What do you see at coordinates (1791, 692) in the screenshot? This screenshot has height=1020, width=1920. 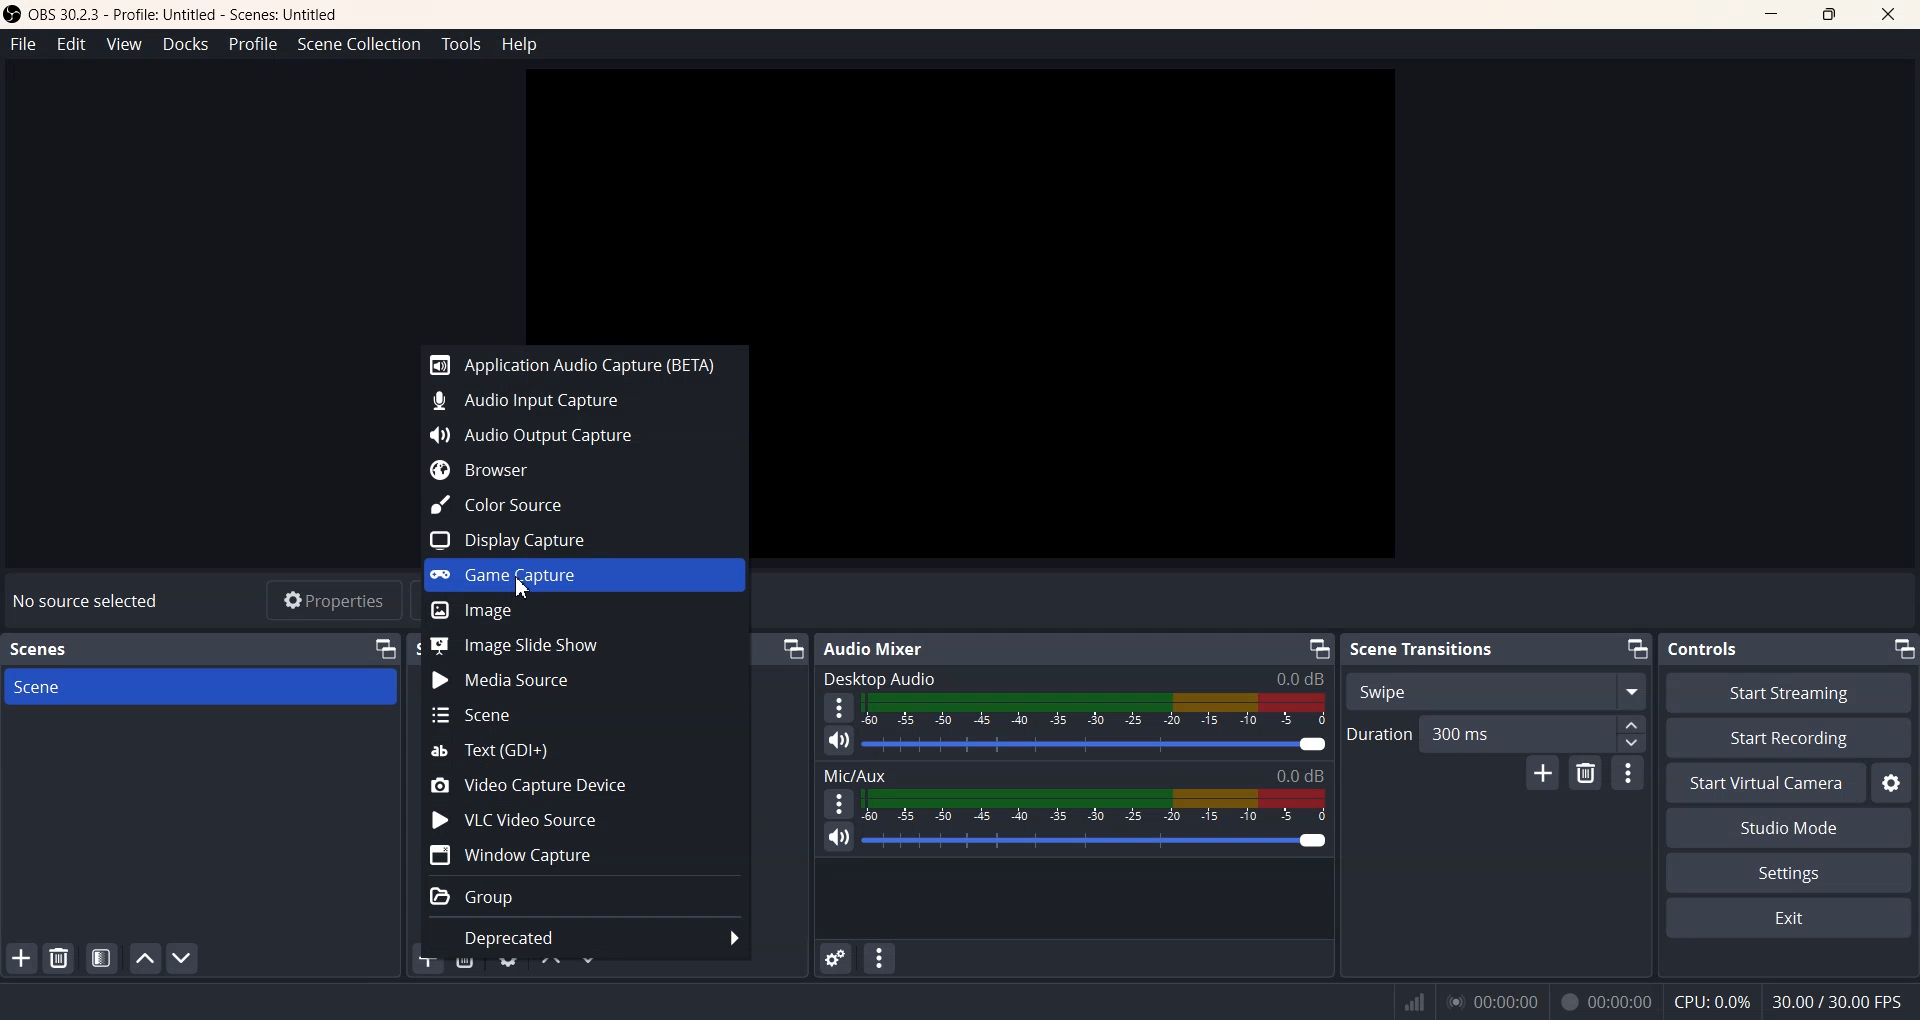 I see `Start streaming` at bounding box center [1791, 692].